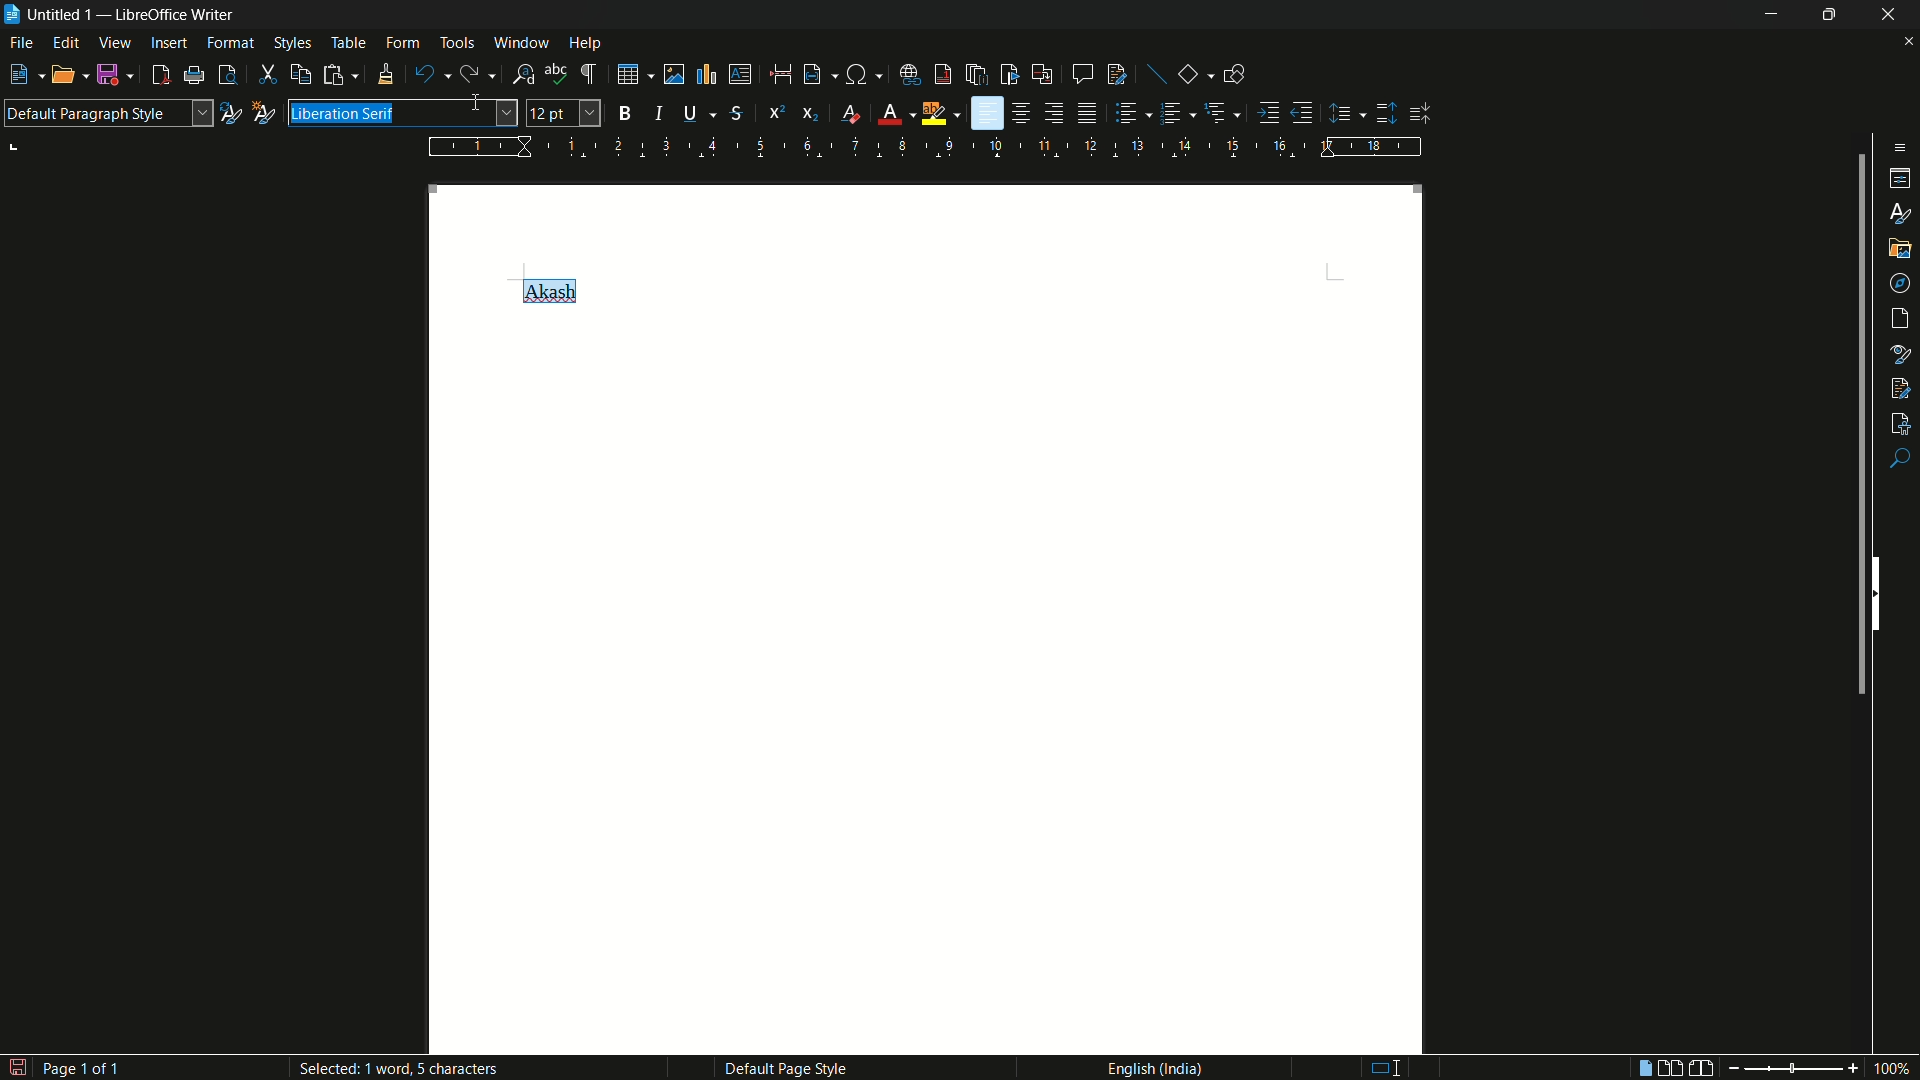  Describe the element at coordinates (556, 74) in the screenshot. I see `check spelling` at that location.